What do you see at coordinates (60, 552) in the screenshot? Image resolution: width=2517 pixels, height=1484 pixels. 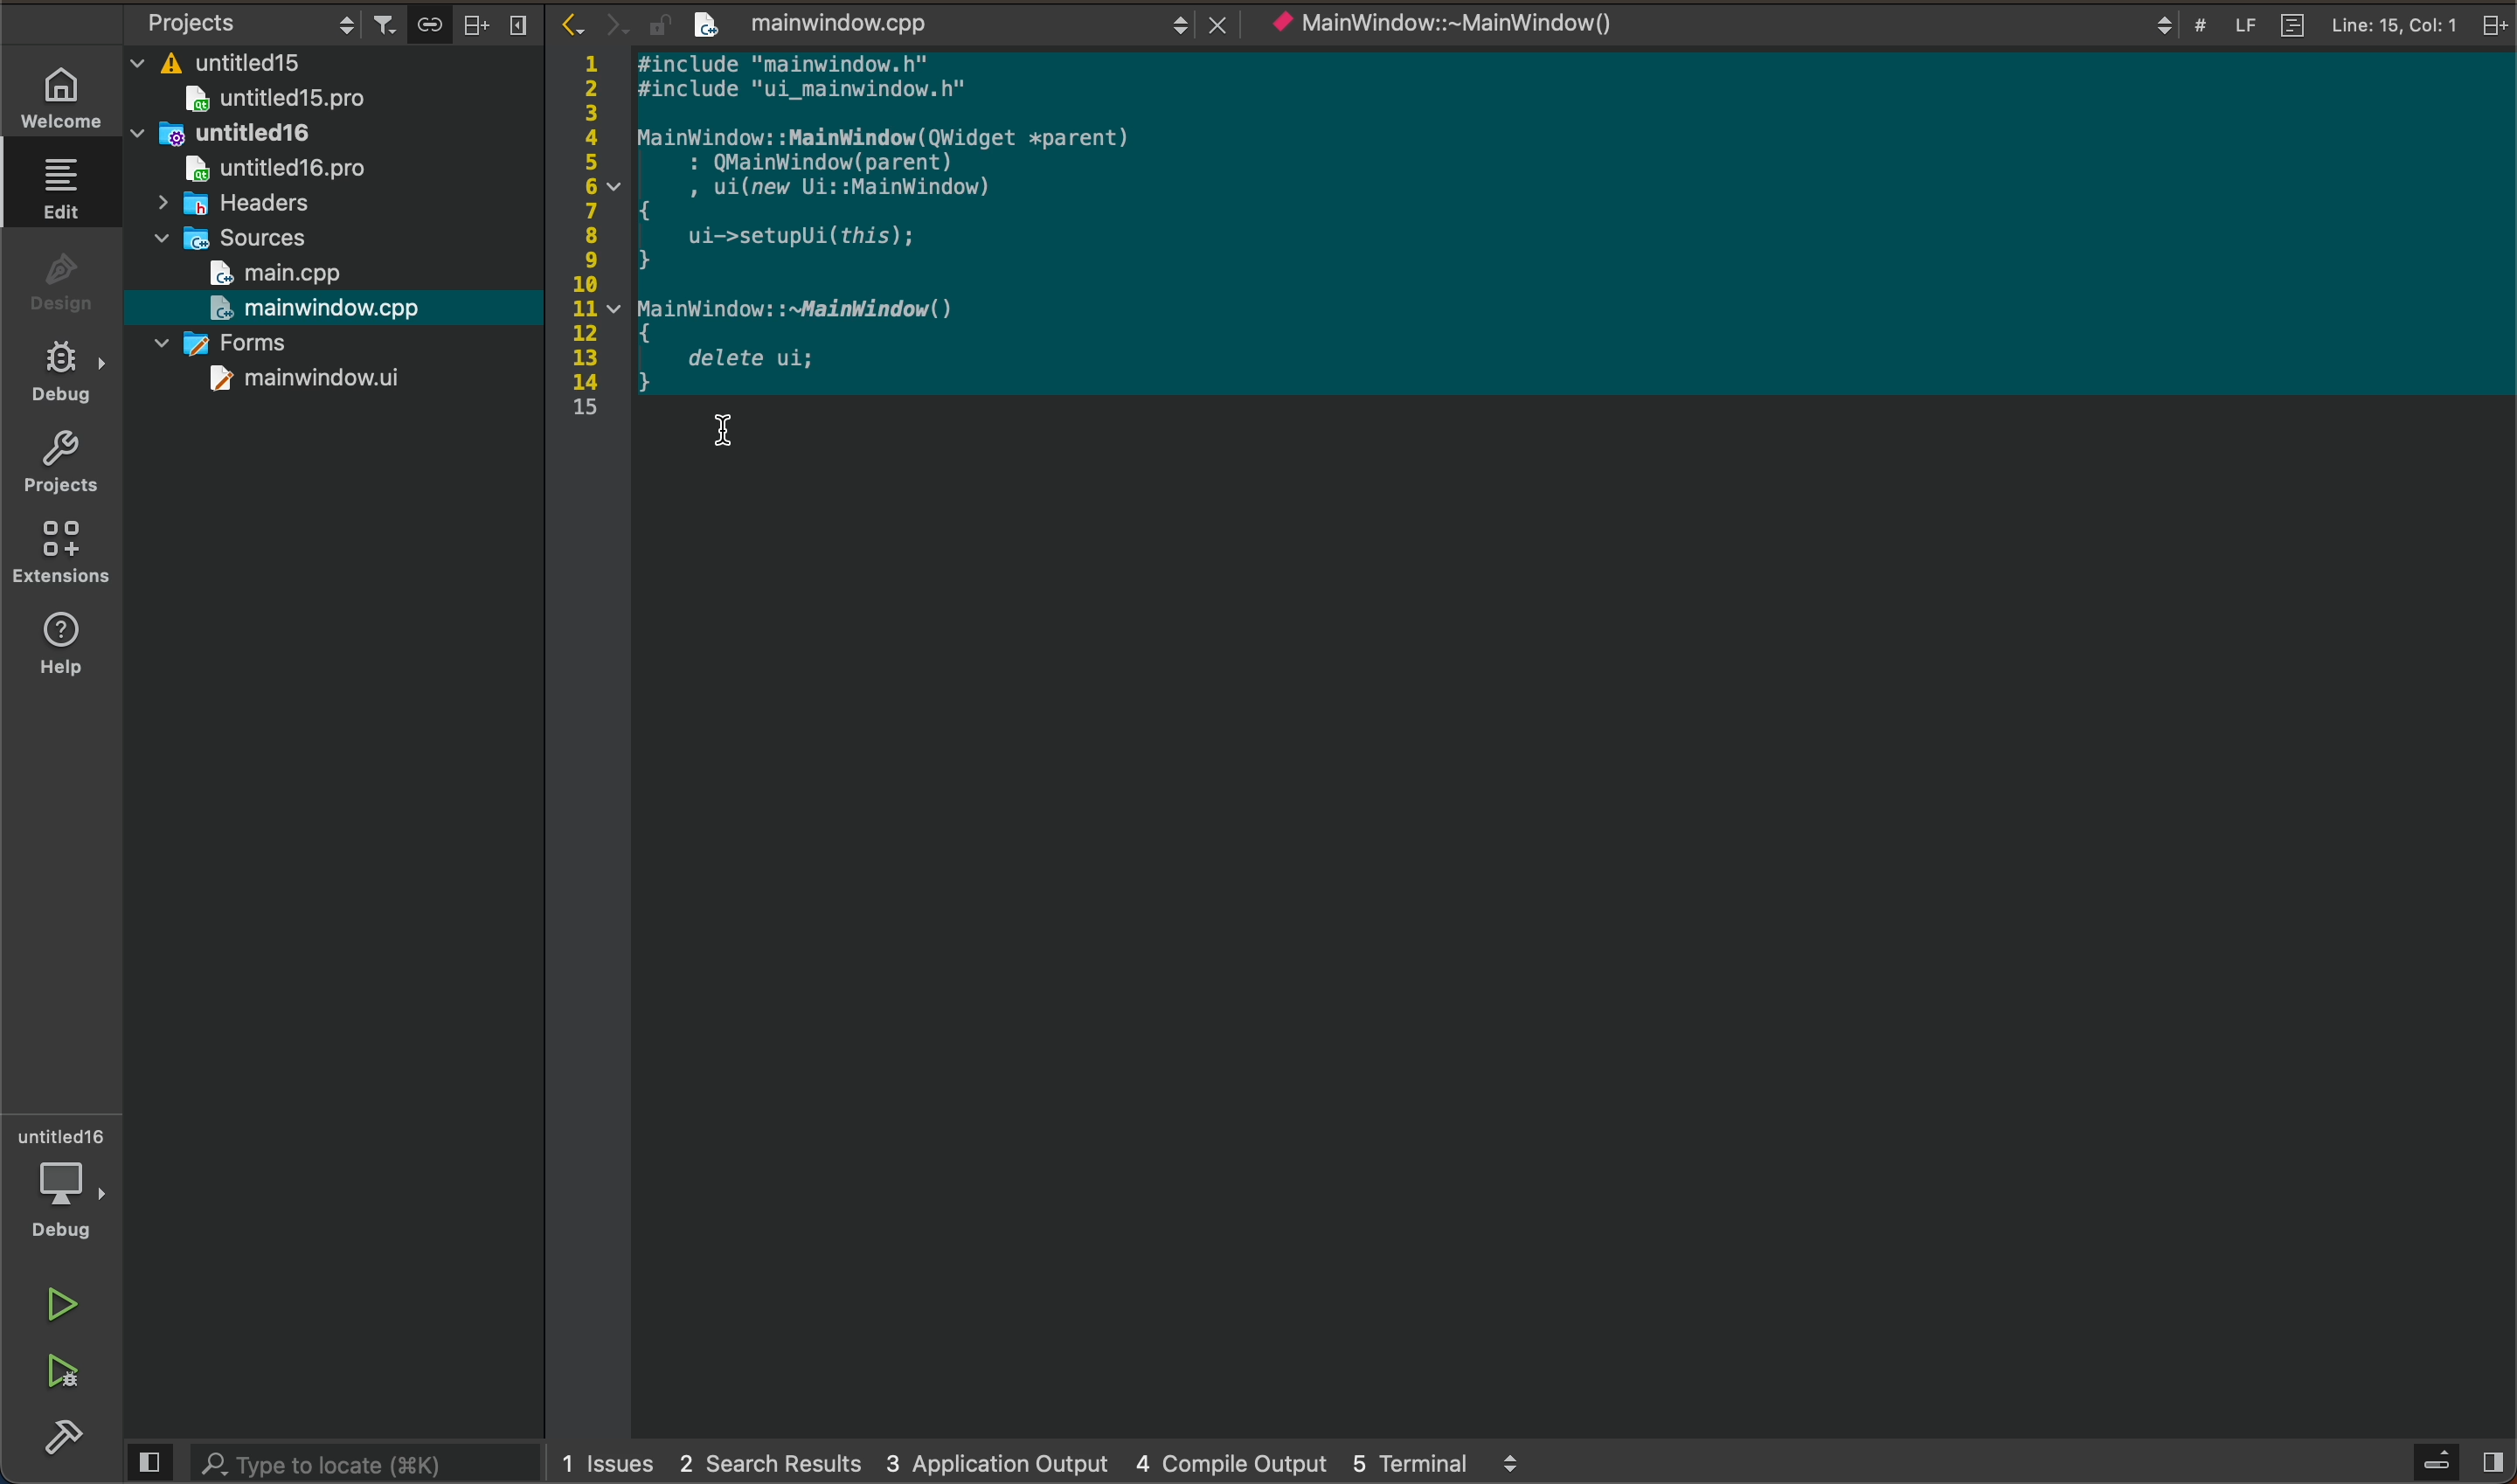 I see `extensions` at bounding box center [60, 552].